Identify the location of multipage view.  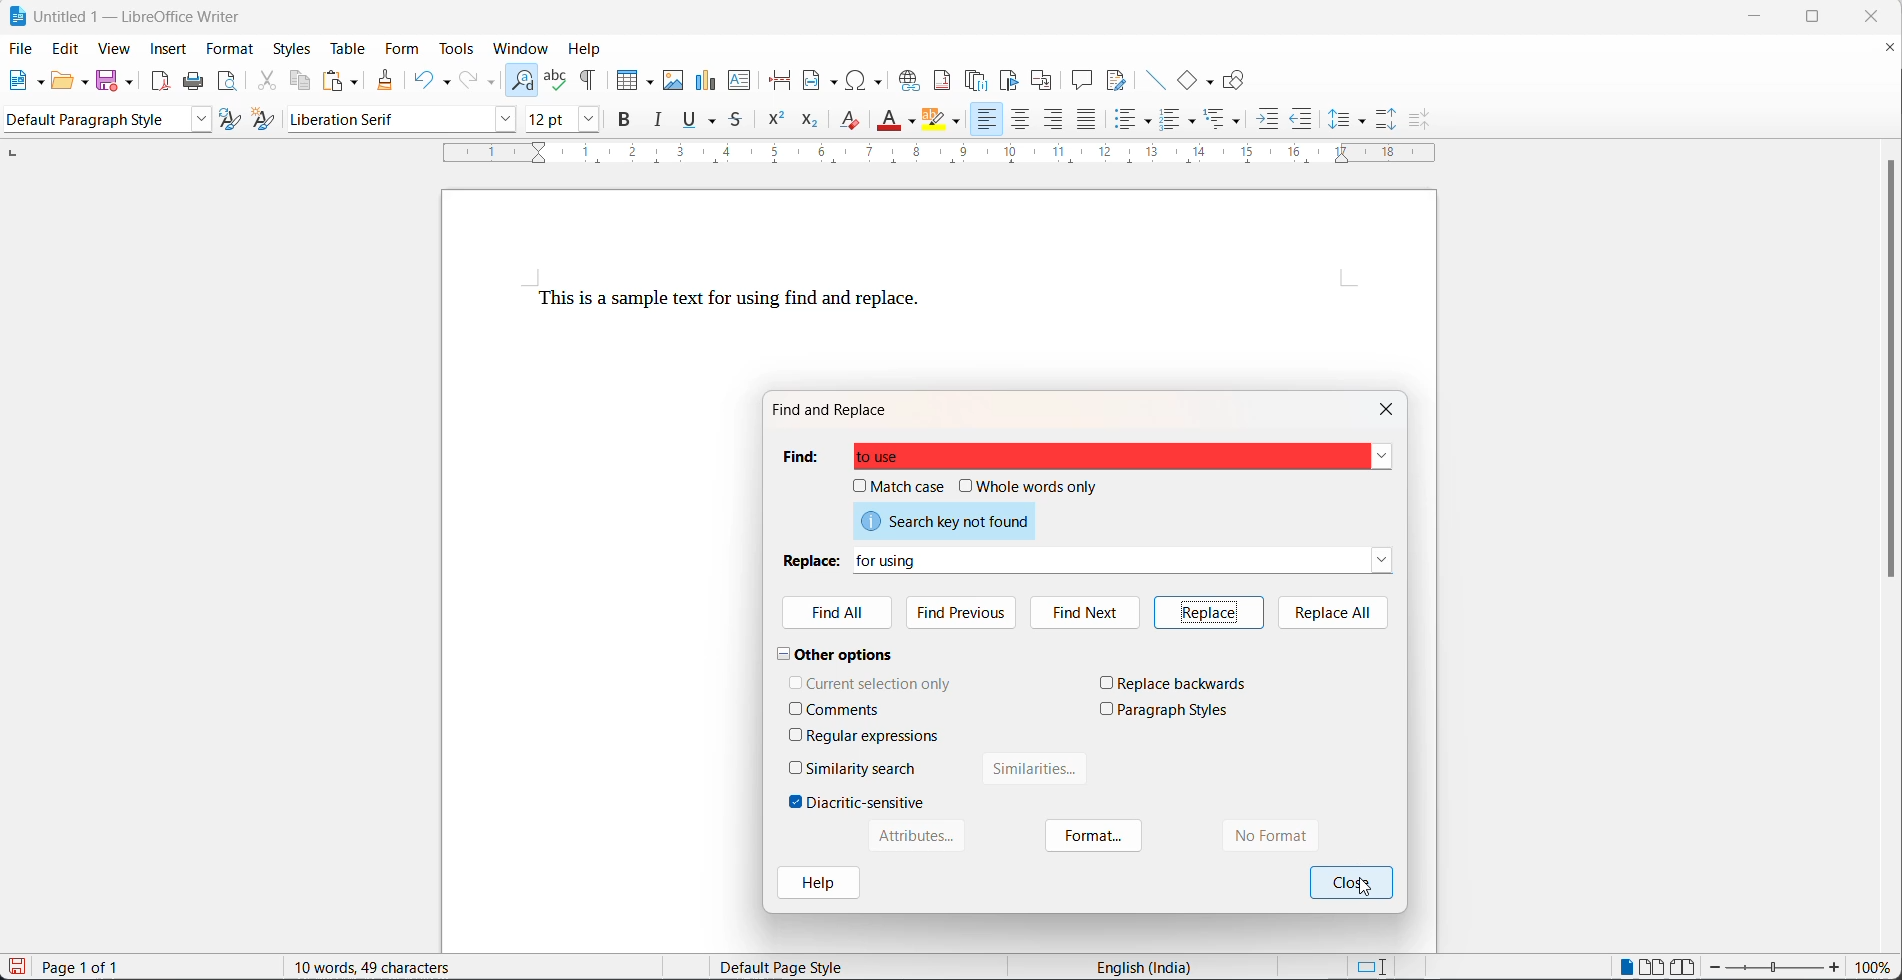
(1651, 966).